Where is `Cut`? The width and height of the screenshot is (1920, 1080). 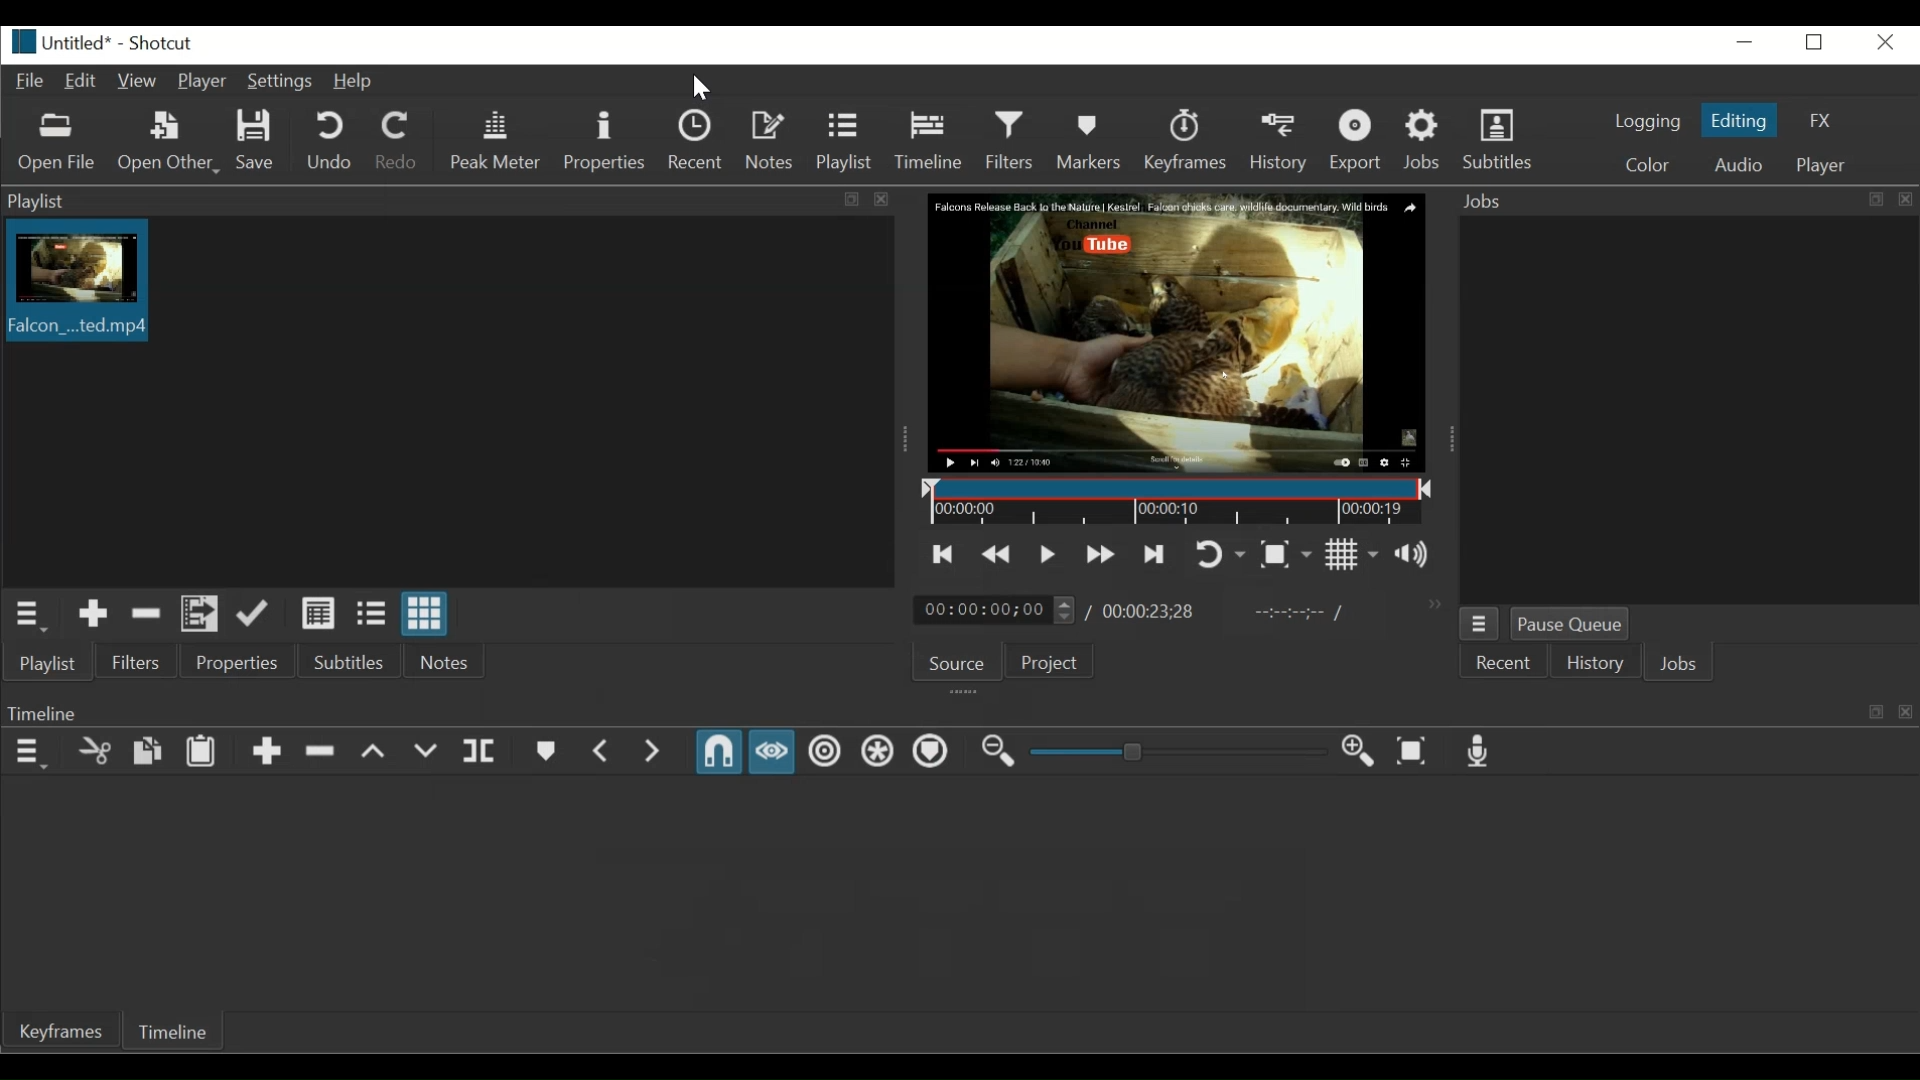
Cut is located at coordinates (92, 749).